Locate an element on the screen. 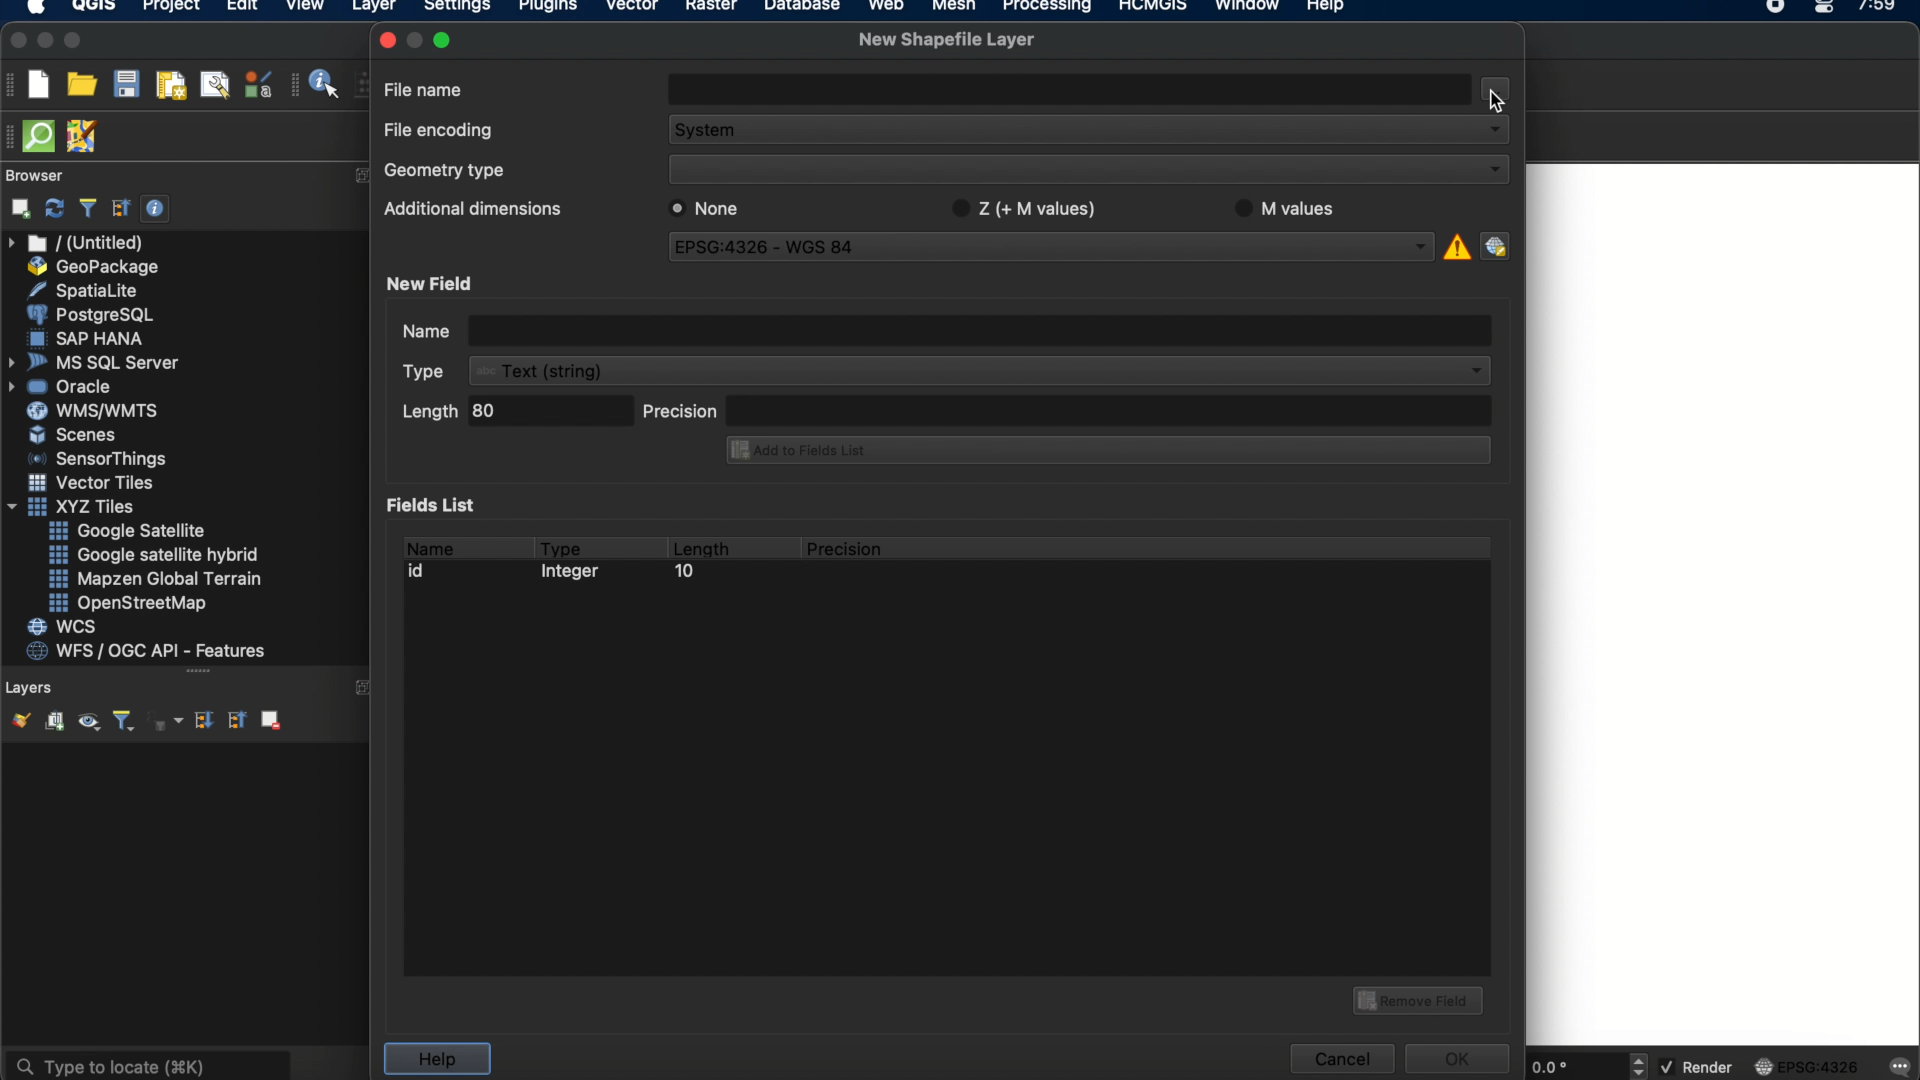  mapzen global terrain is located at coordinates (156, 579).